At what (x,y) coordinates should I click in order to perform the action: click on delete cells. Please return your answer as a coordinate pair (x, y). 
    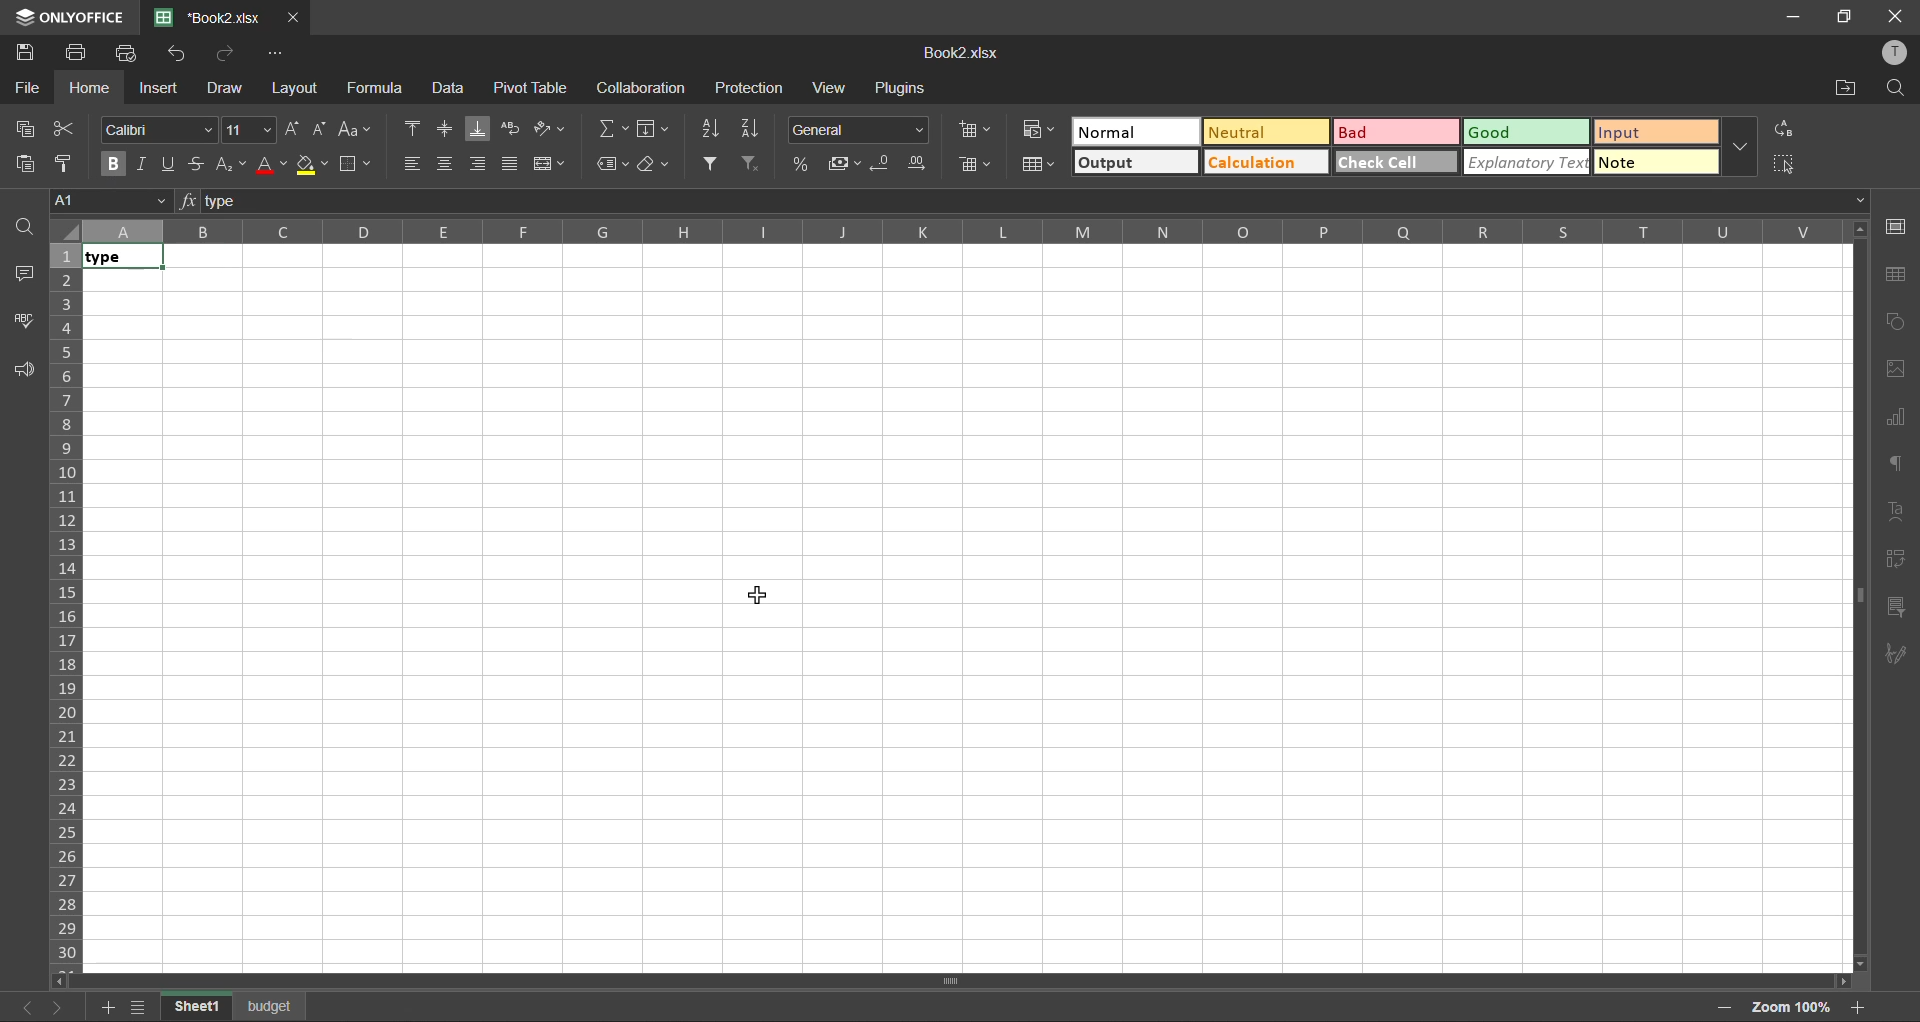
    Looking at the image, I should click on (976, 168).